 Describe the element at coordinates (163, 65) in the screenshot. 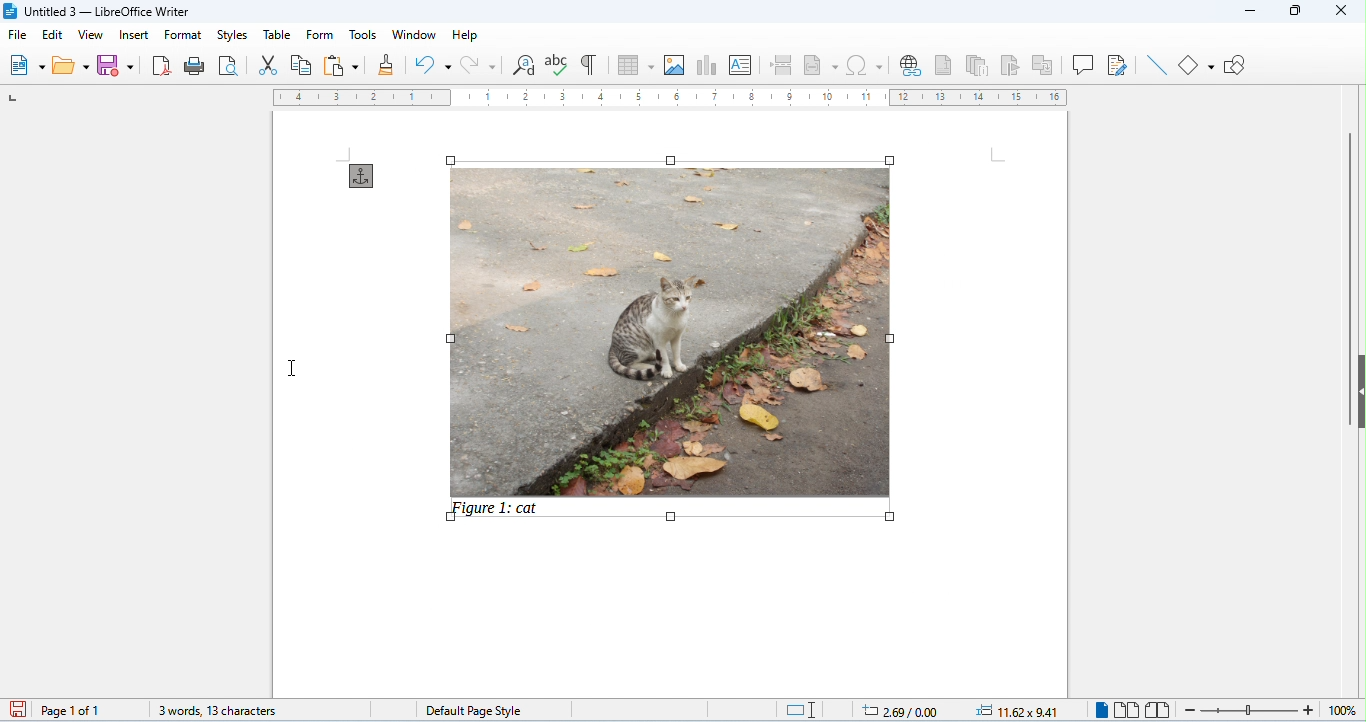

I see `export pdf` at that location.